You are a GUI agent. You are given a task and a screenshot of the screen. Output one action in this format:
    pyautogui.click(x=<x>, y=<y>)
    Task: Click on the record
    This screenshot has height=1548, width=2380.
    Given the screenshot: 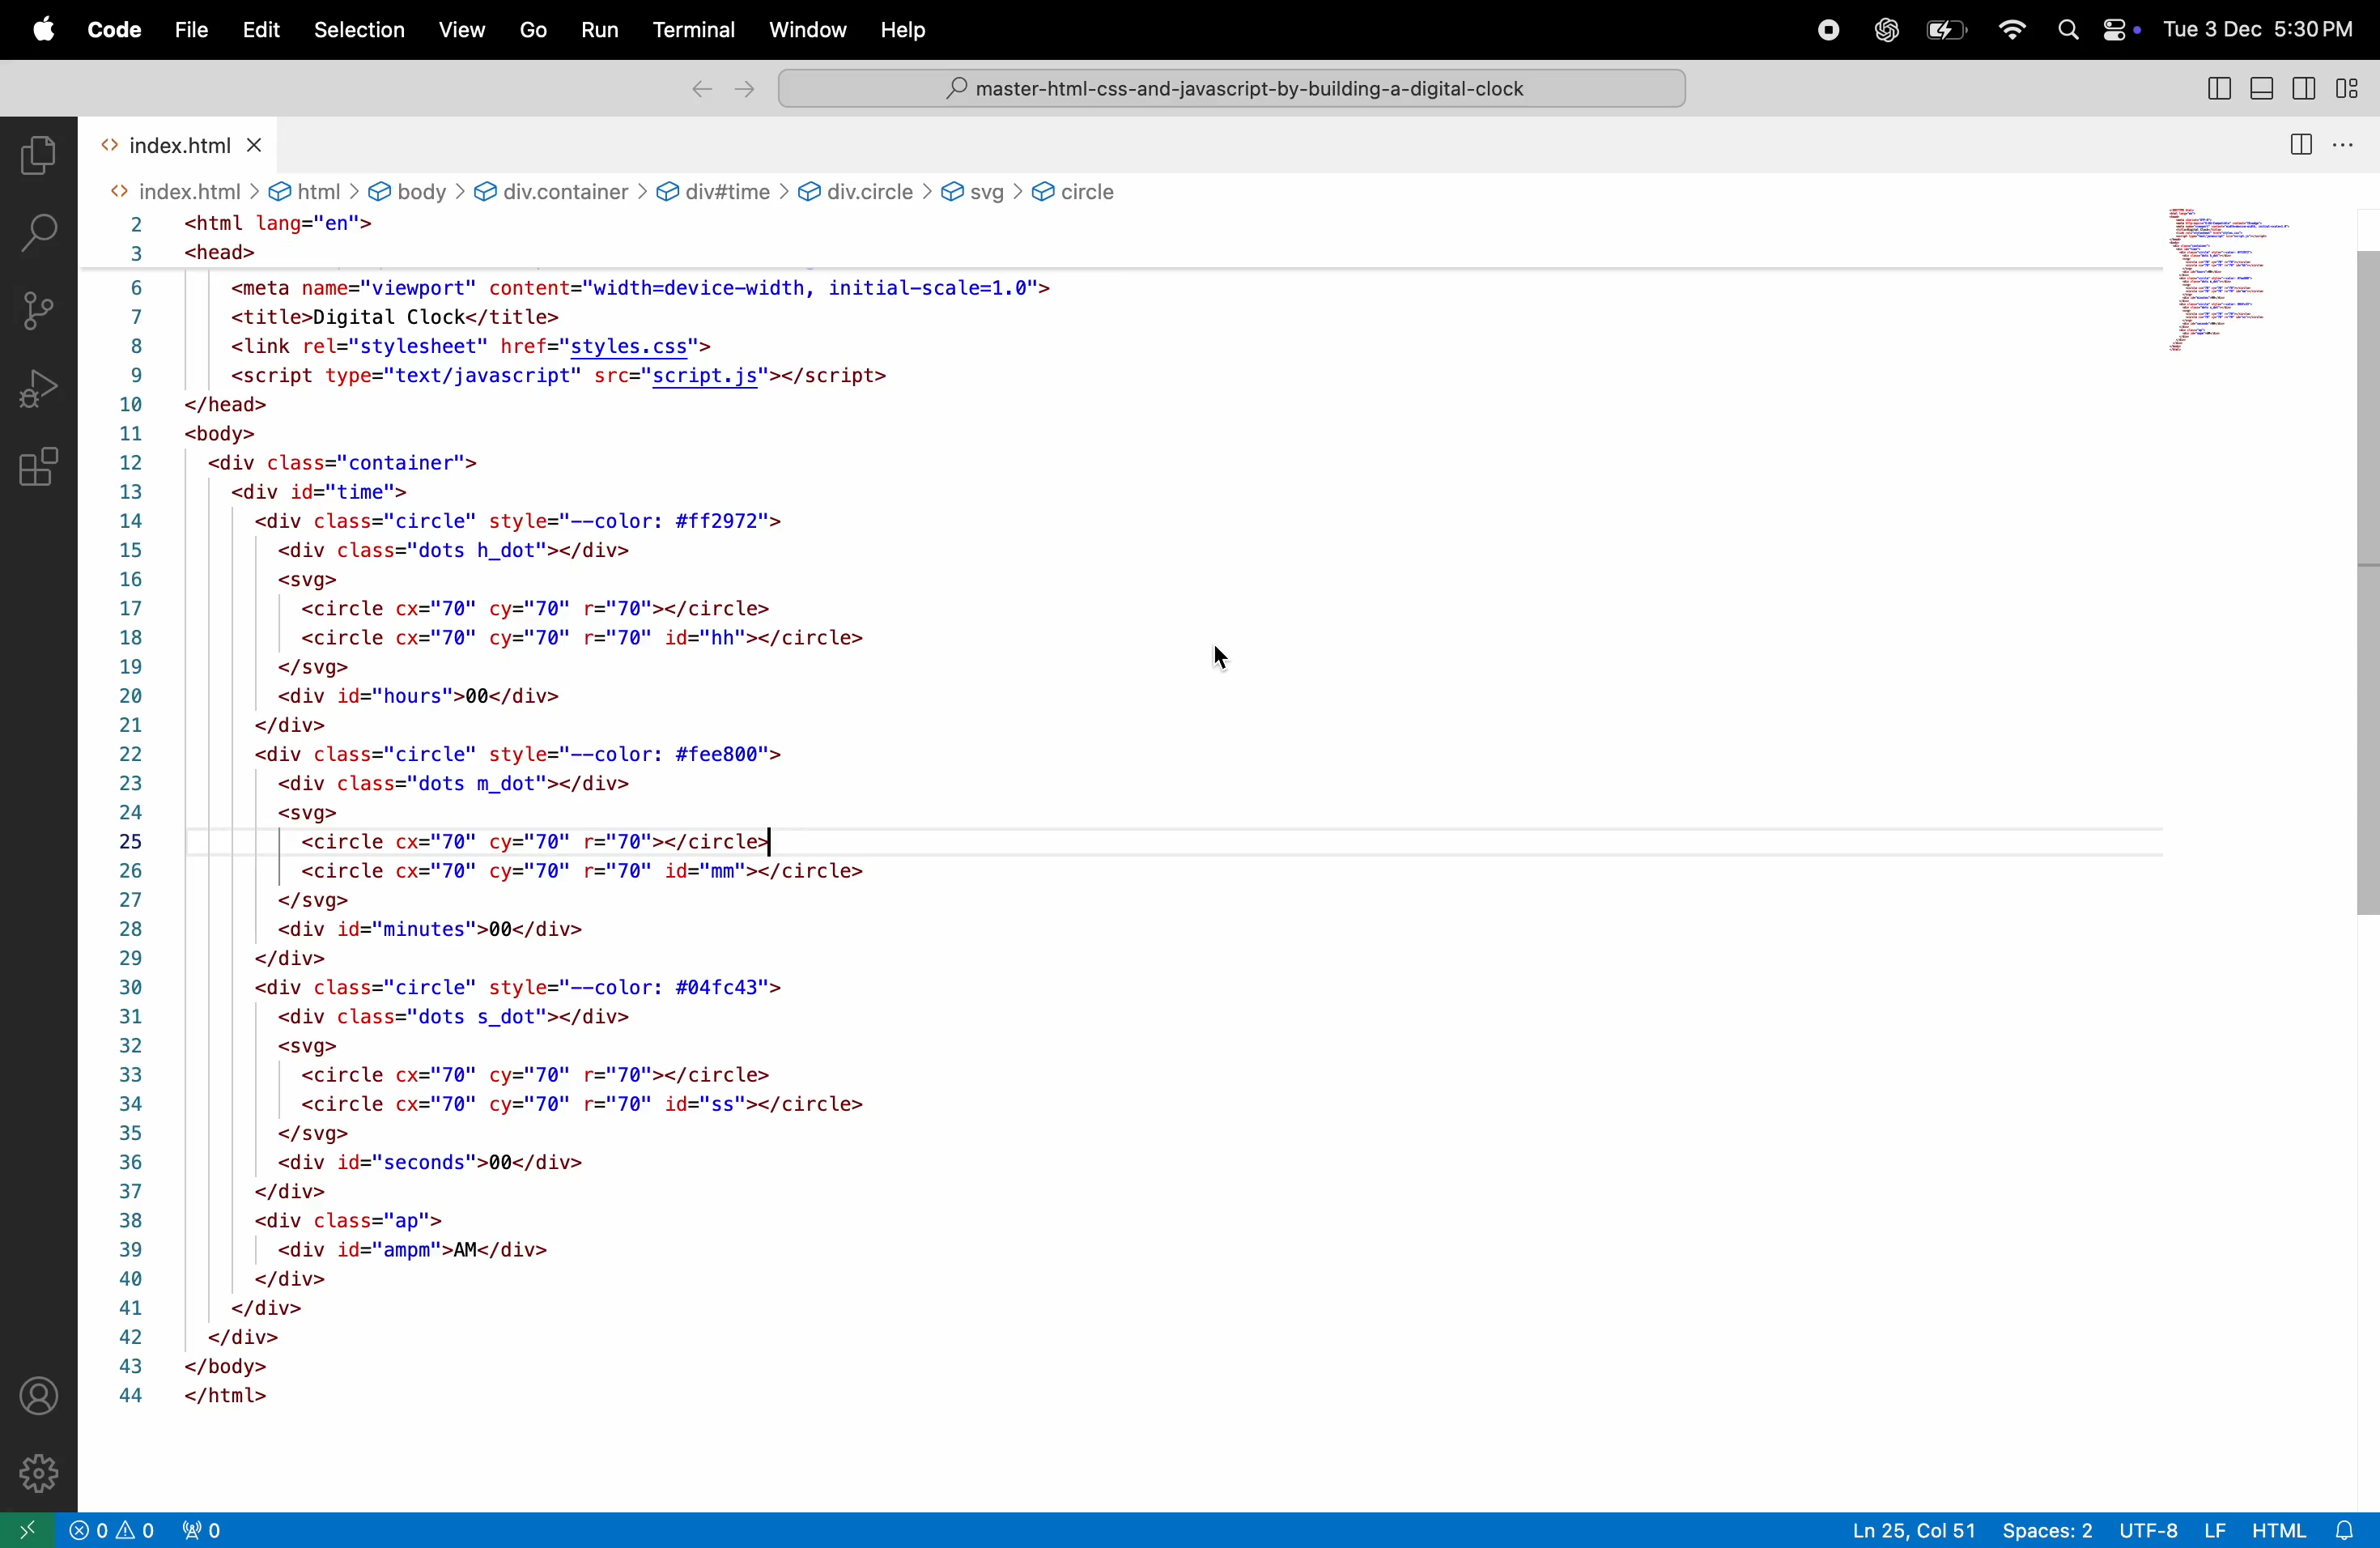 What is the action you would take?
    pyautogui.click(x=1829, y=28)
    